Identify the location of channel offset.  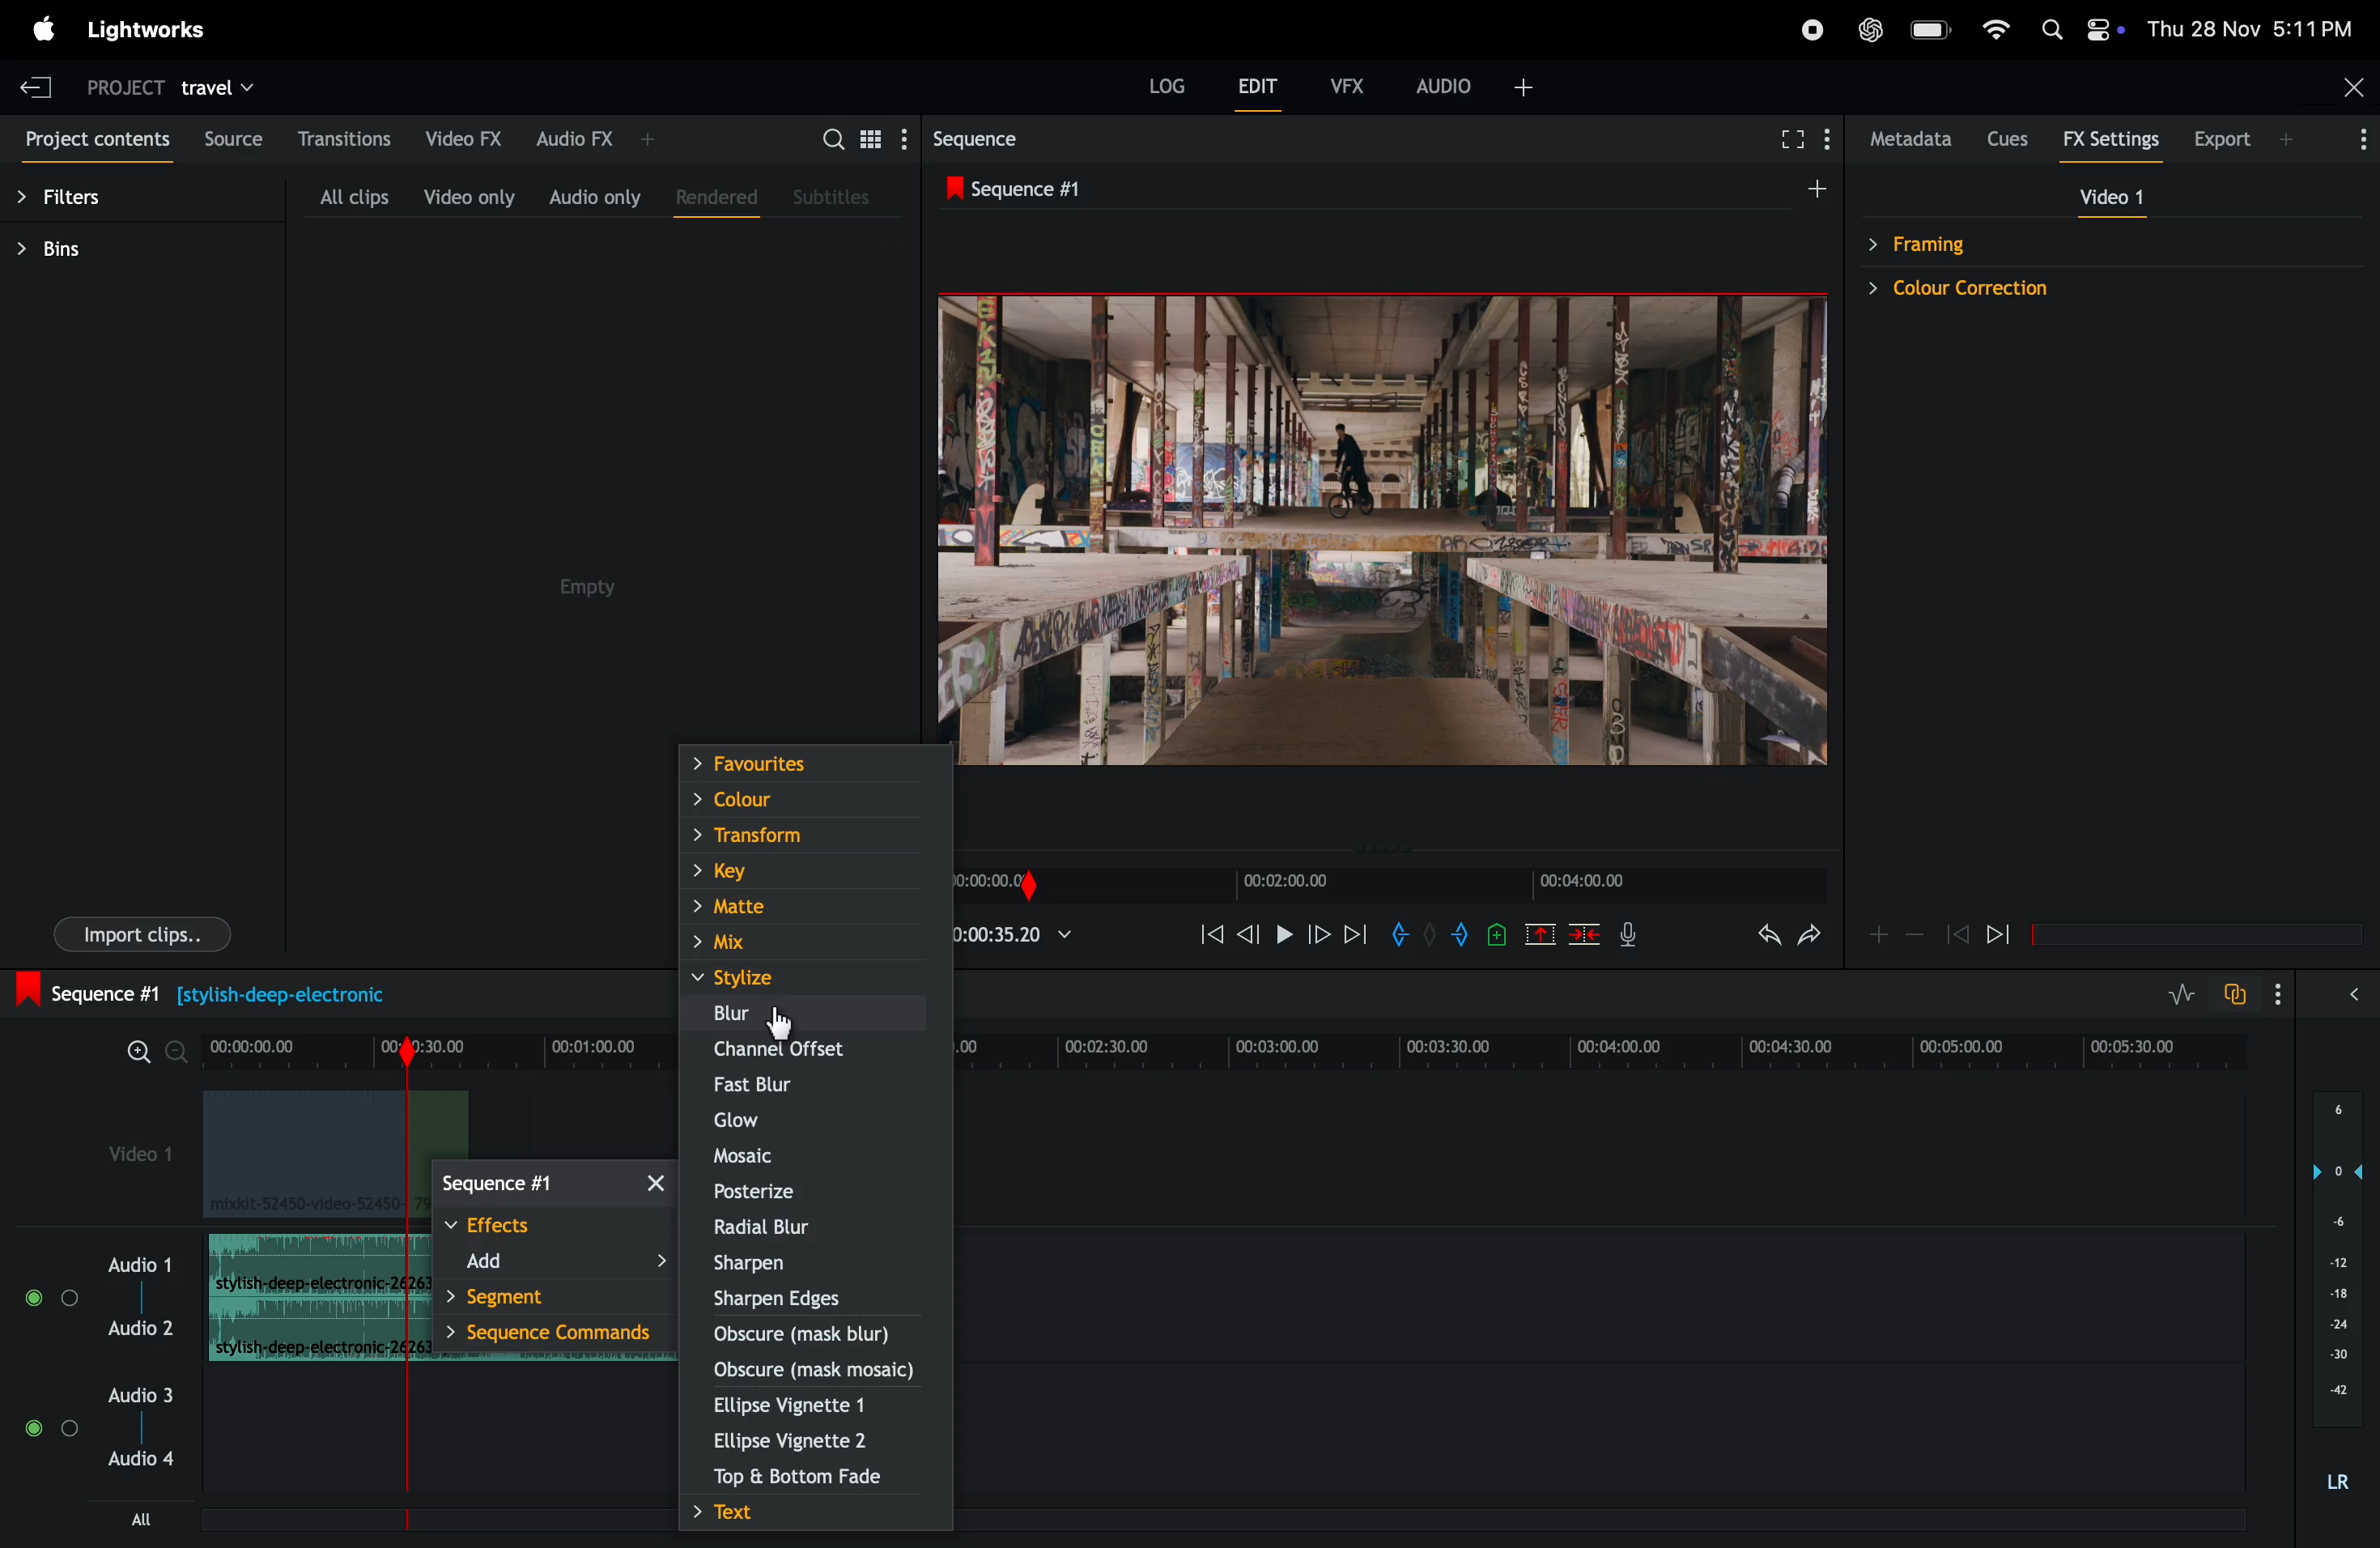
(814, 1054).